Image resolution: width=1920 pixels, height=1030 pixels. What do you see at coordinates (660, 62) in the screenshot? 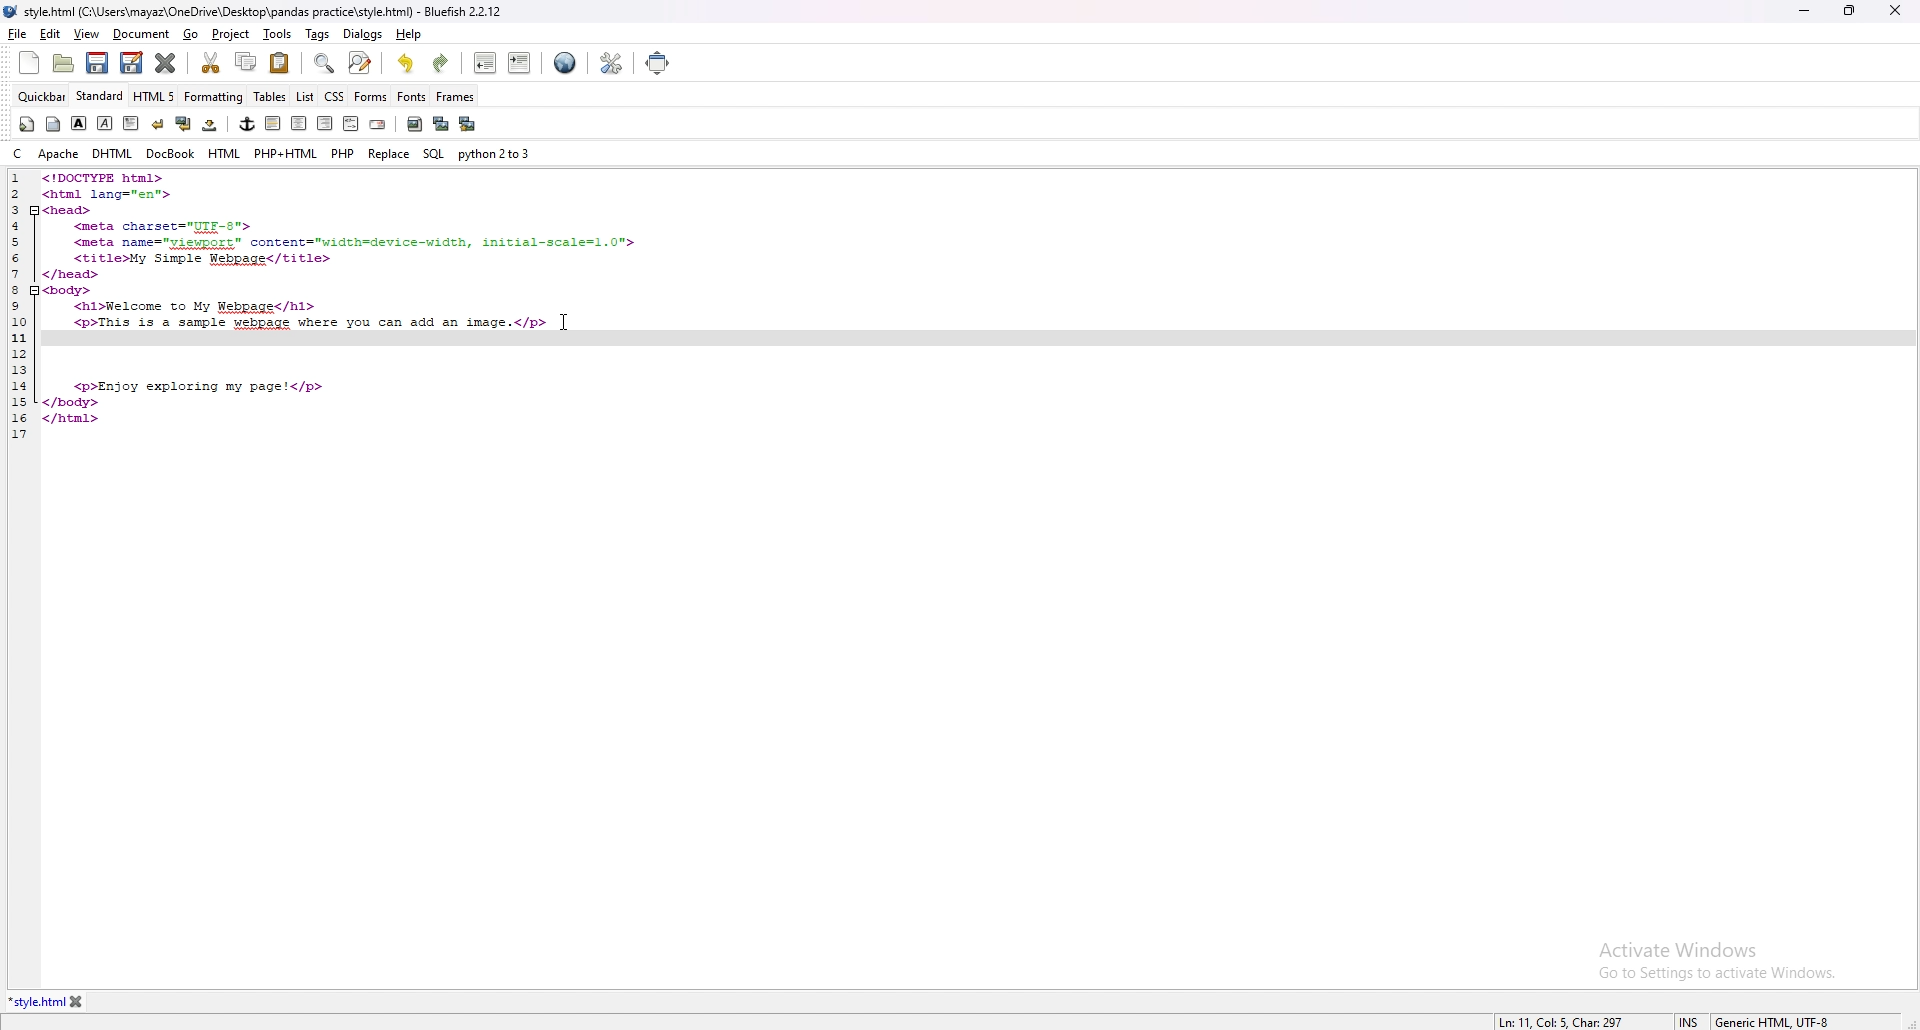
I see `full screen` at bounding box center [660, 62].